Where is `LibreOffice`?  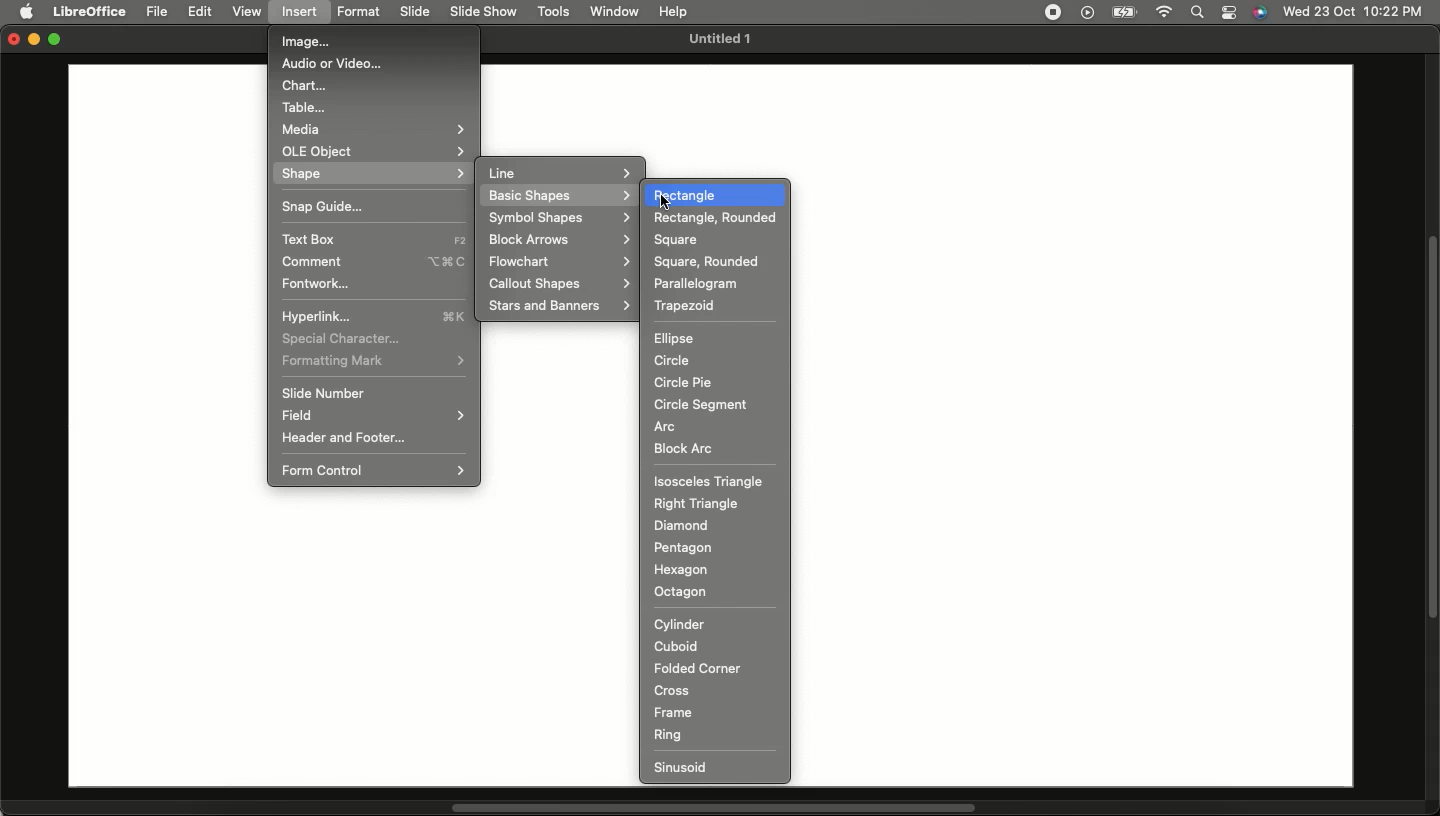
LibreOffice is located at coordinates (90, 9).